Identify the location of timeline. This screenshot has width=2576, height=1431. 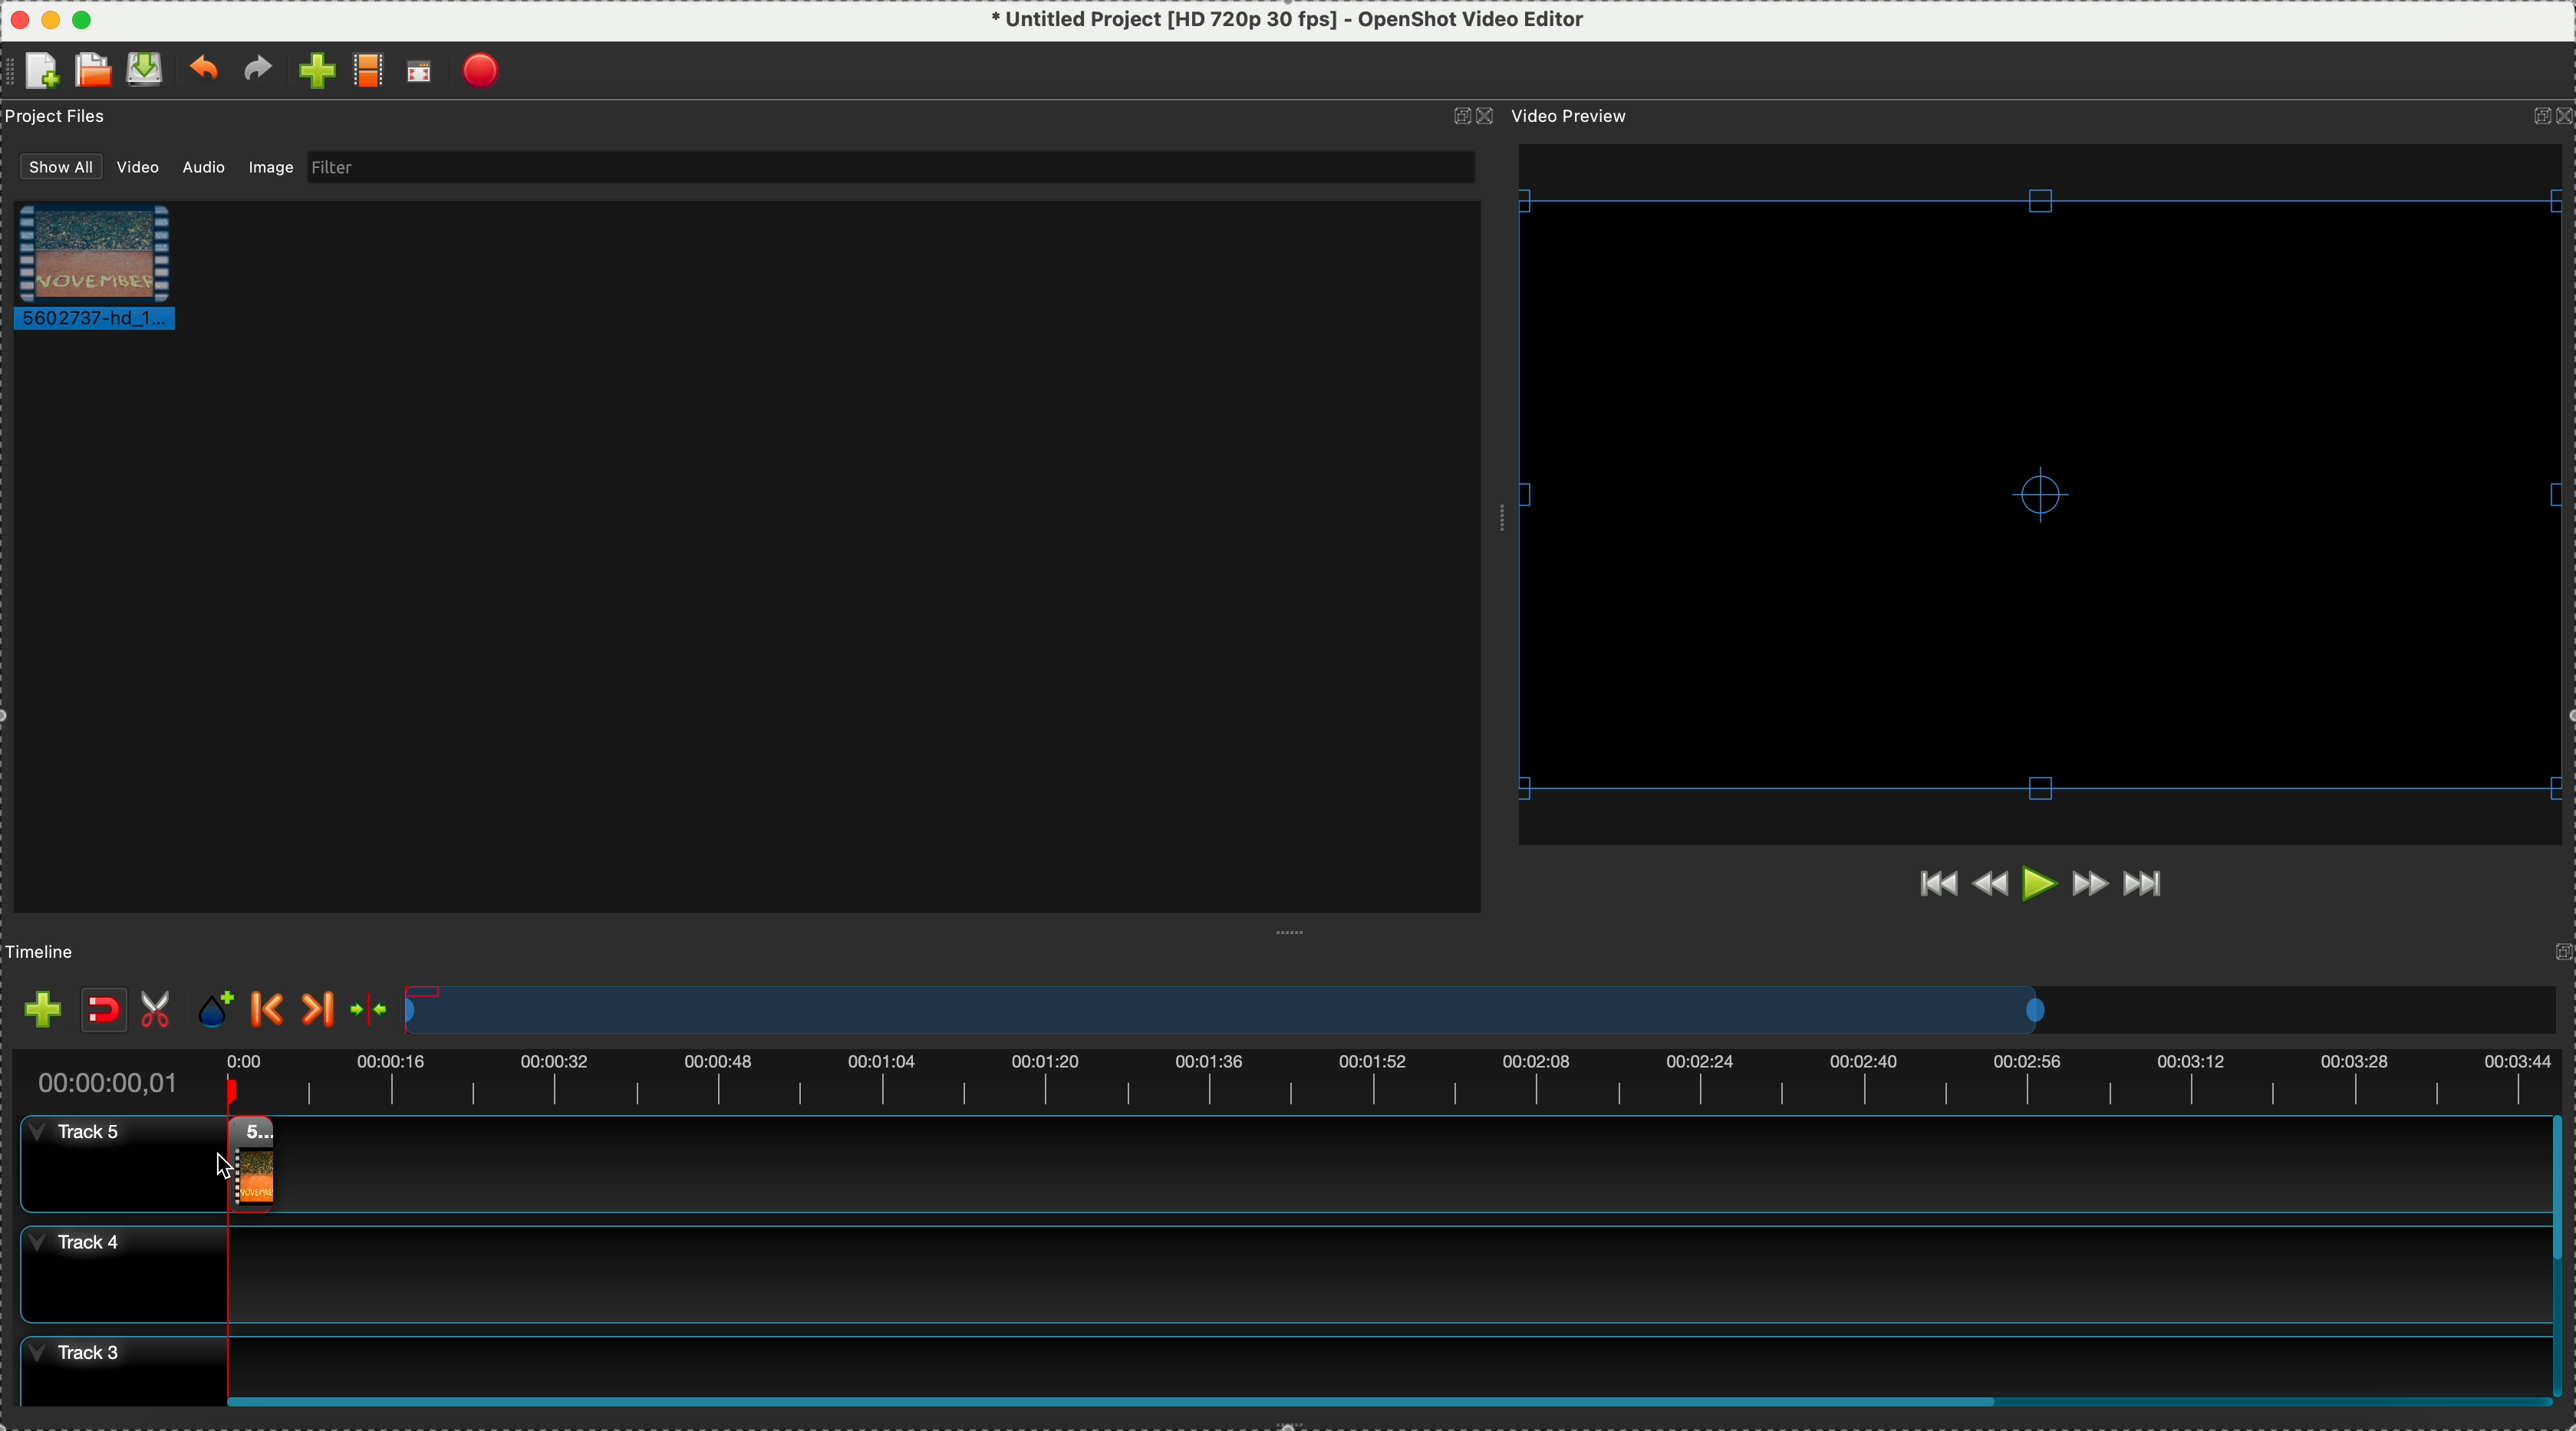
(1479, 1010).